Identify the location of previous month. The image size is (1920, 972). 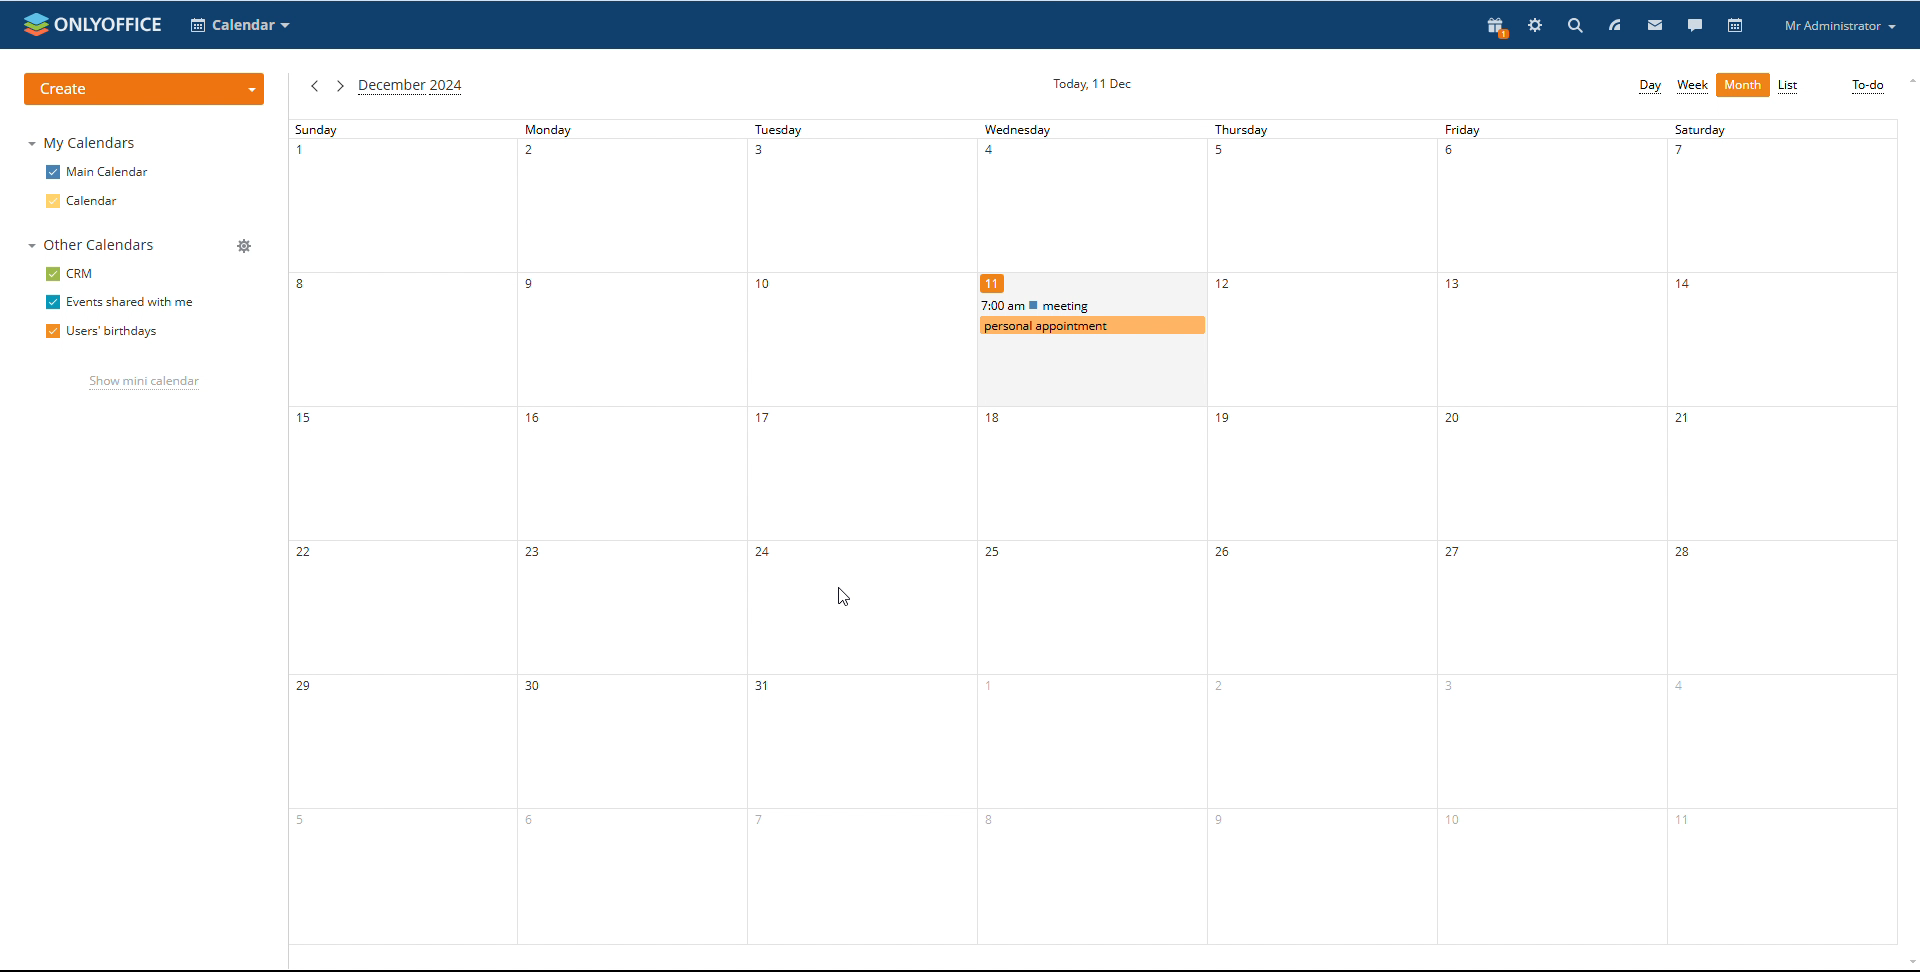
(315, 88).